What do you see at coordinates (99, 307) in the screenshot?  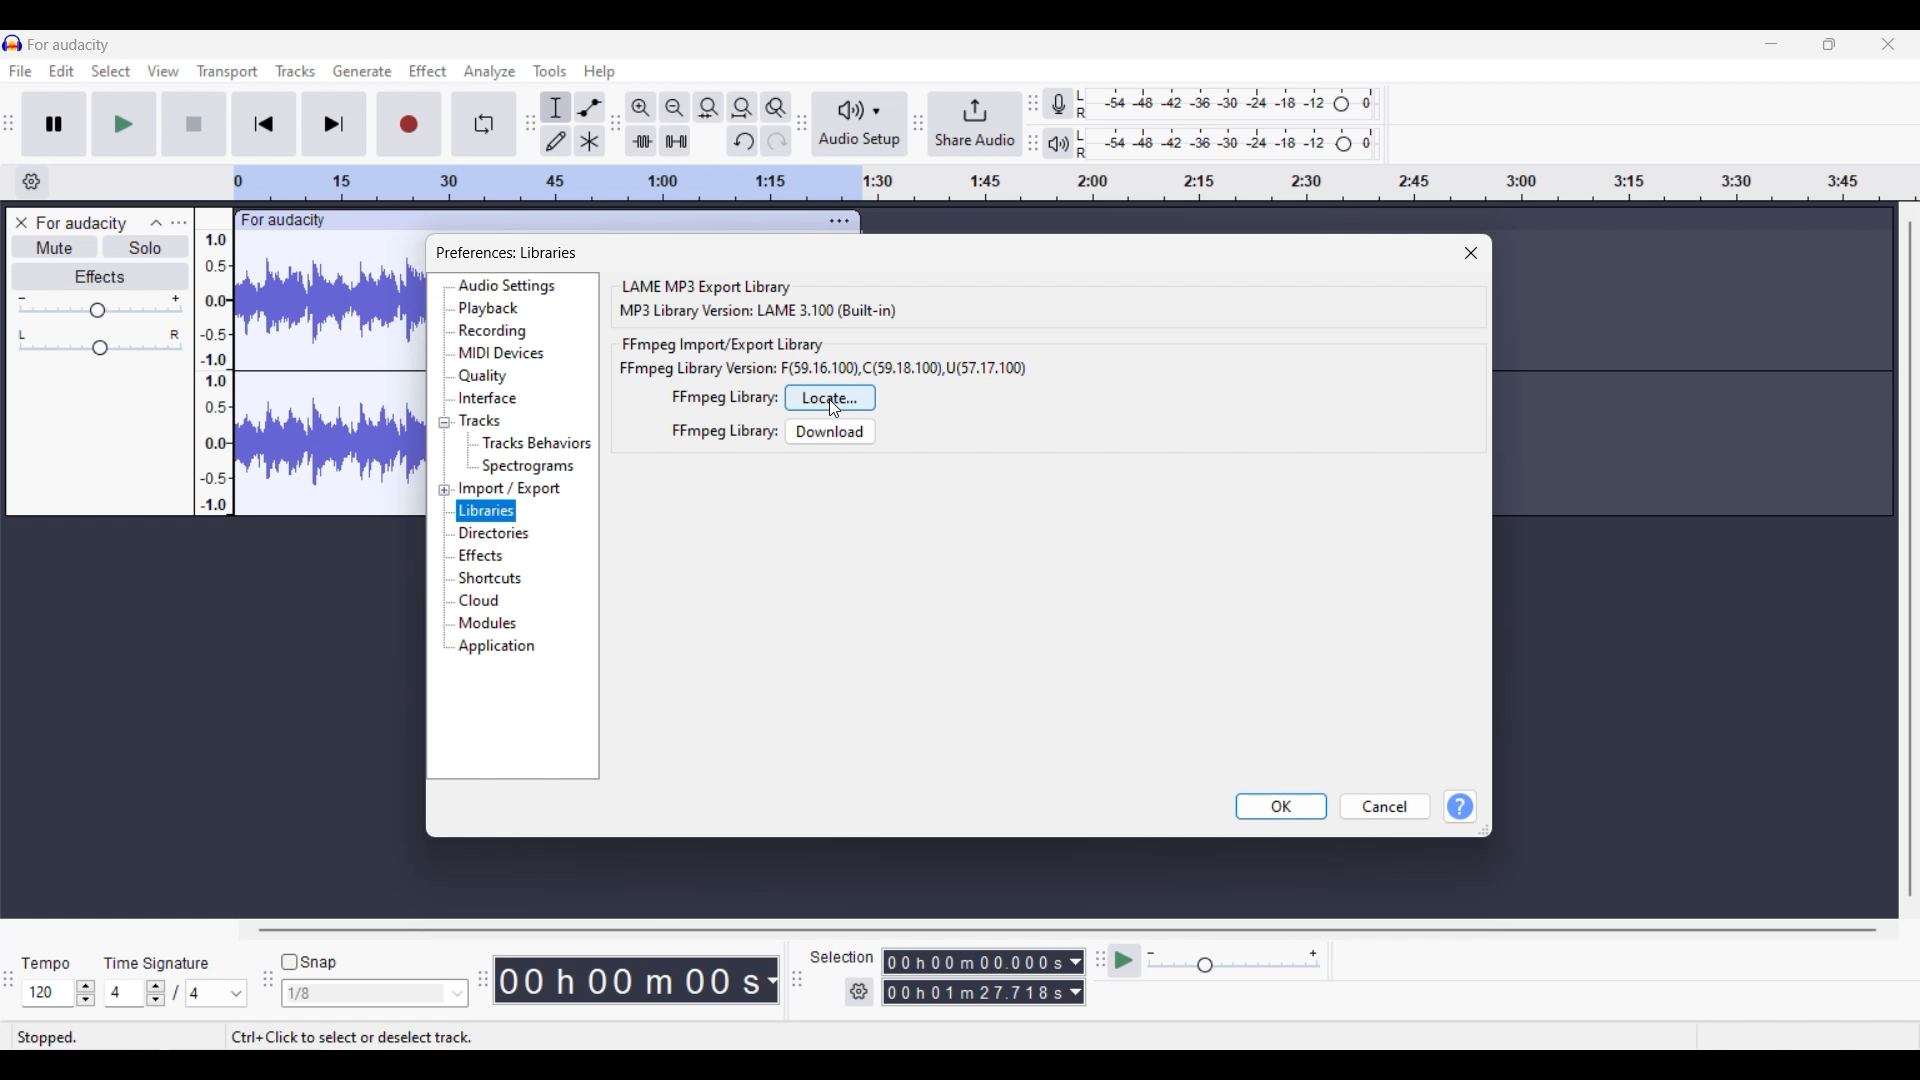 I see `Volume slider` at bounding box center [99, 307].